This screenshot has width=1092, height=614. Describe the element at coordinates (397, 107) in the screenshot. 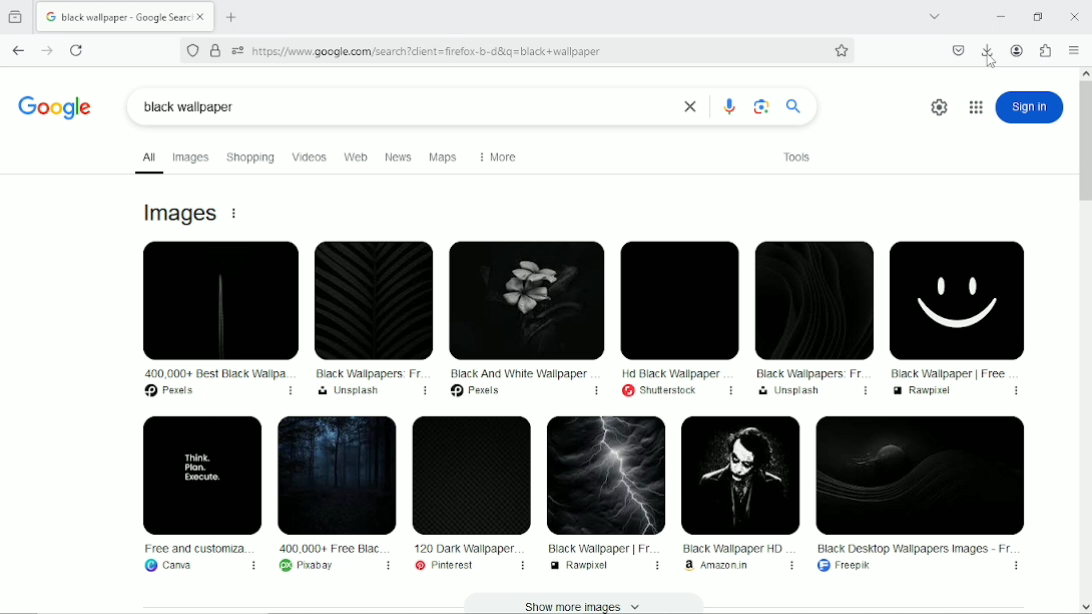

I see `black wallpaper` at that location.